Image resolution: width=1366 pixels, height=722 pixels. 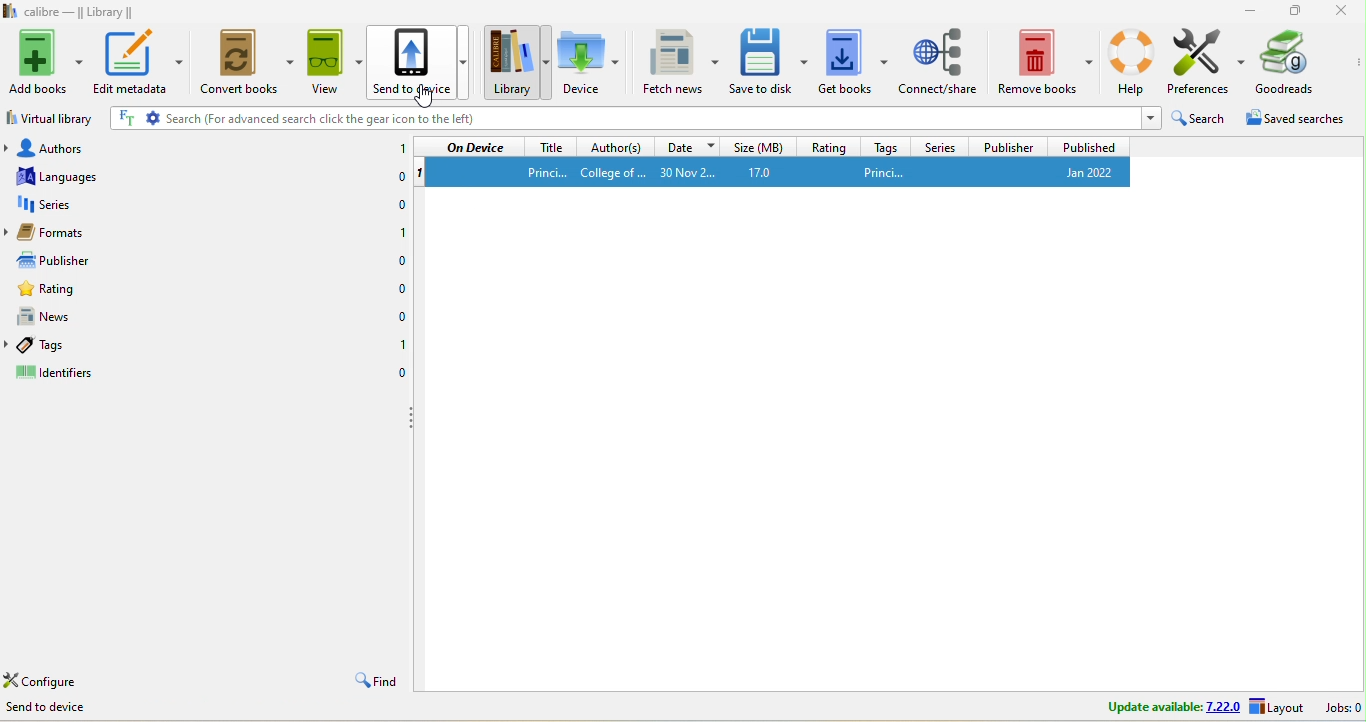 I want to click on preferences, so click(x=1205, y=63).